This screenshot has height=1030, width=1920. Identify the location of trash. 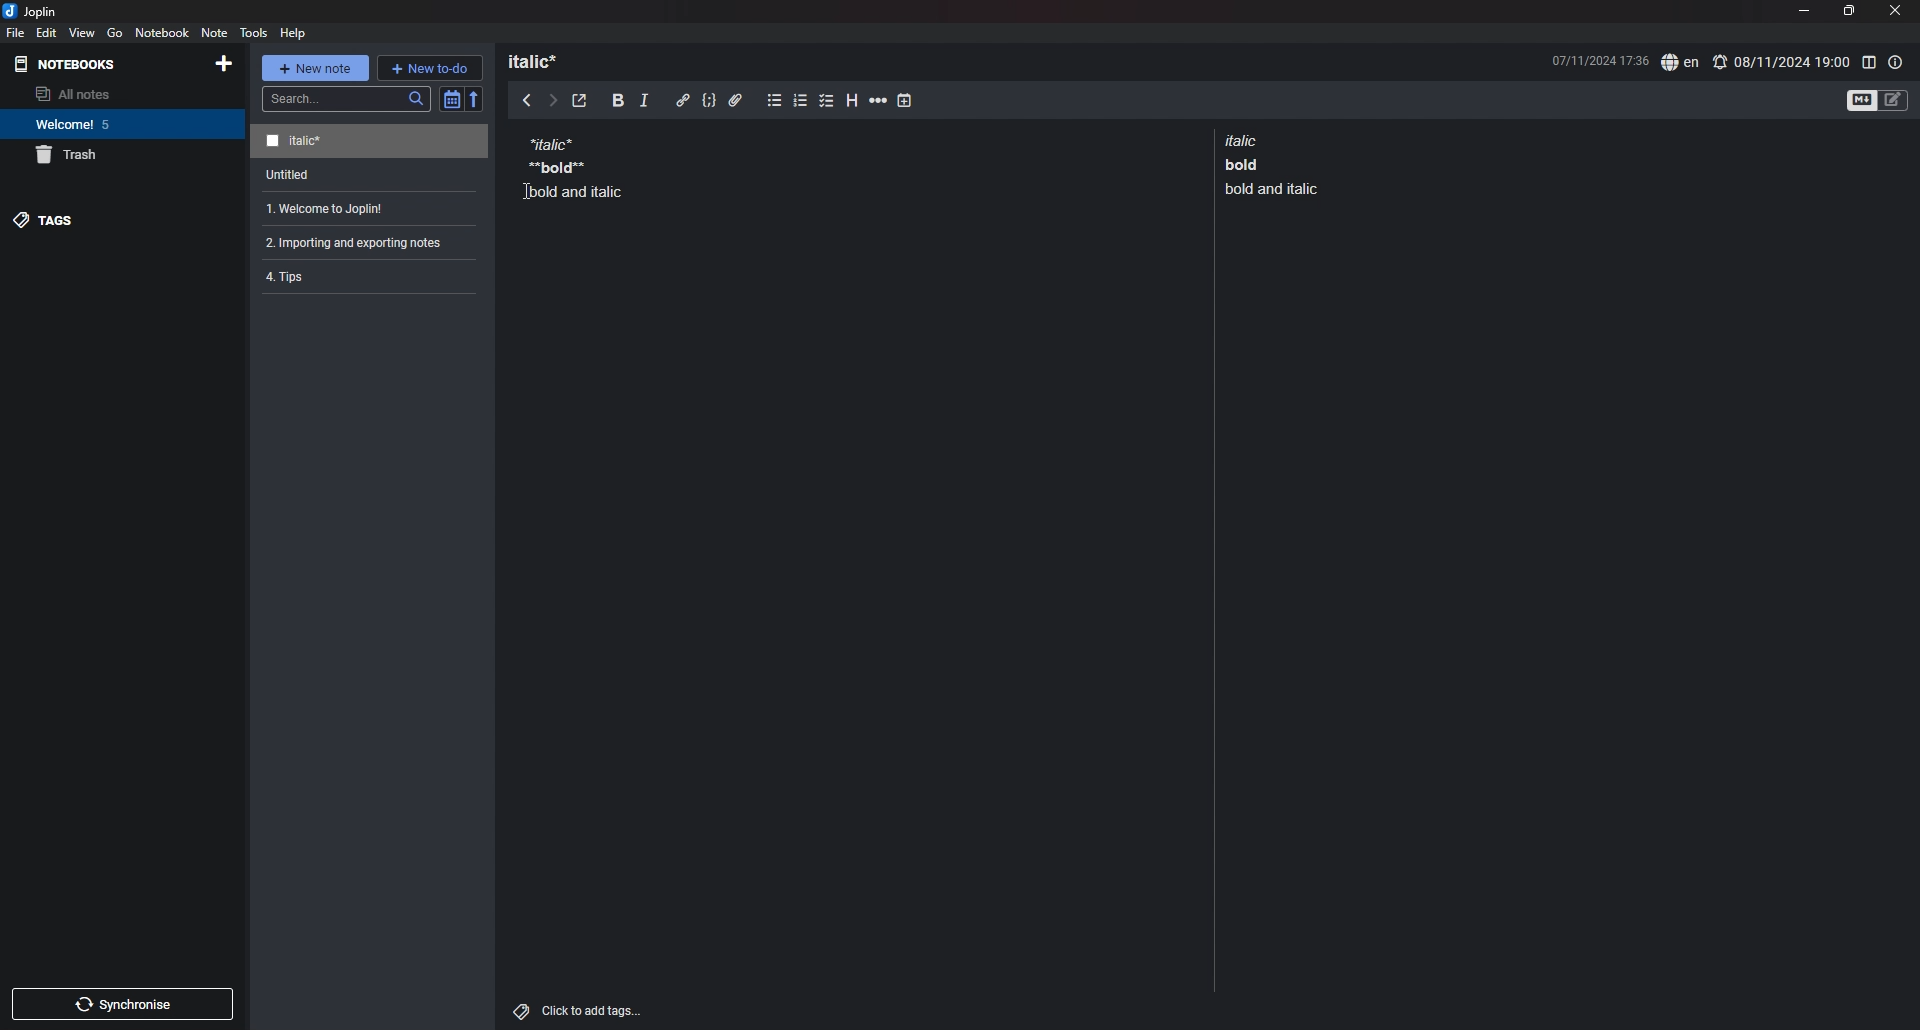
(123, 155).